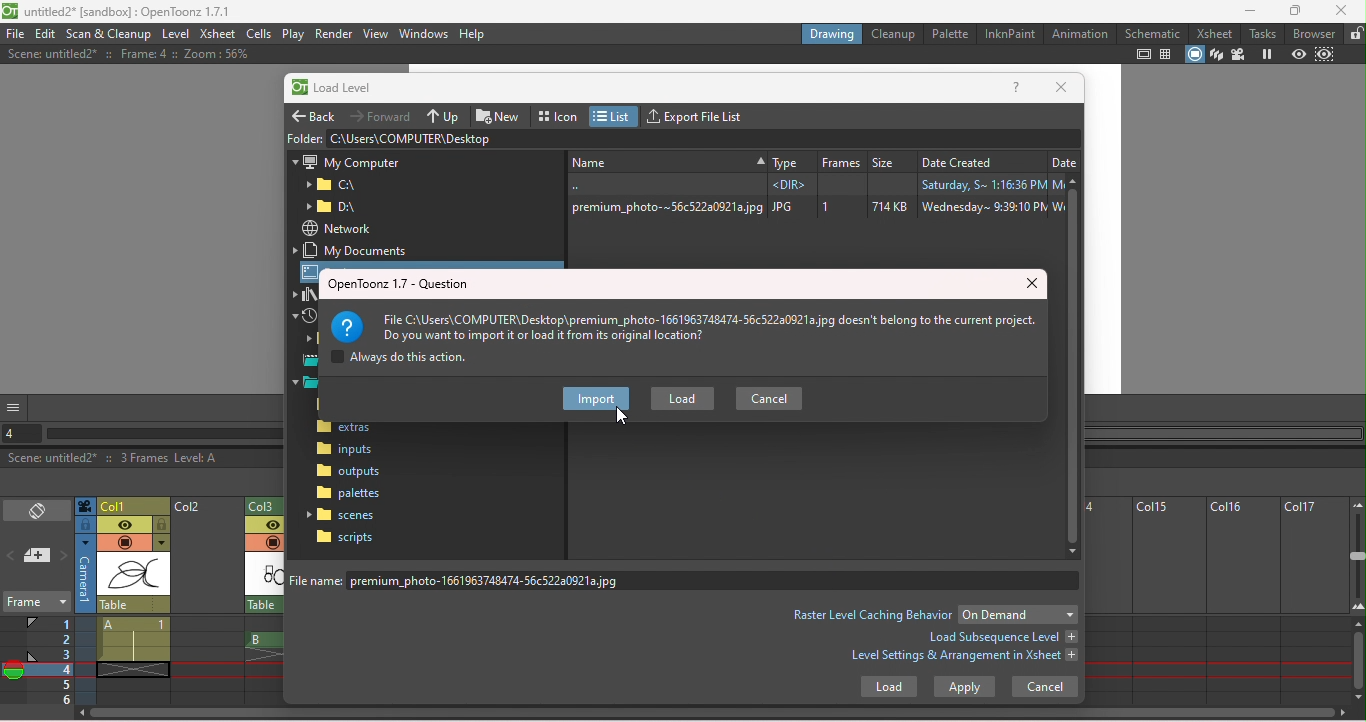  I want to click on Size, so click(891, 159).